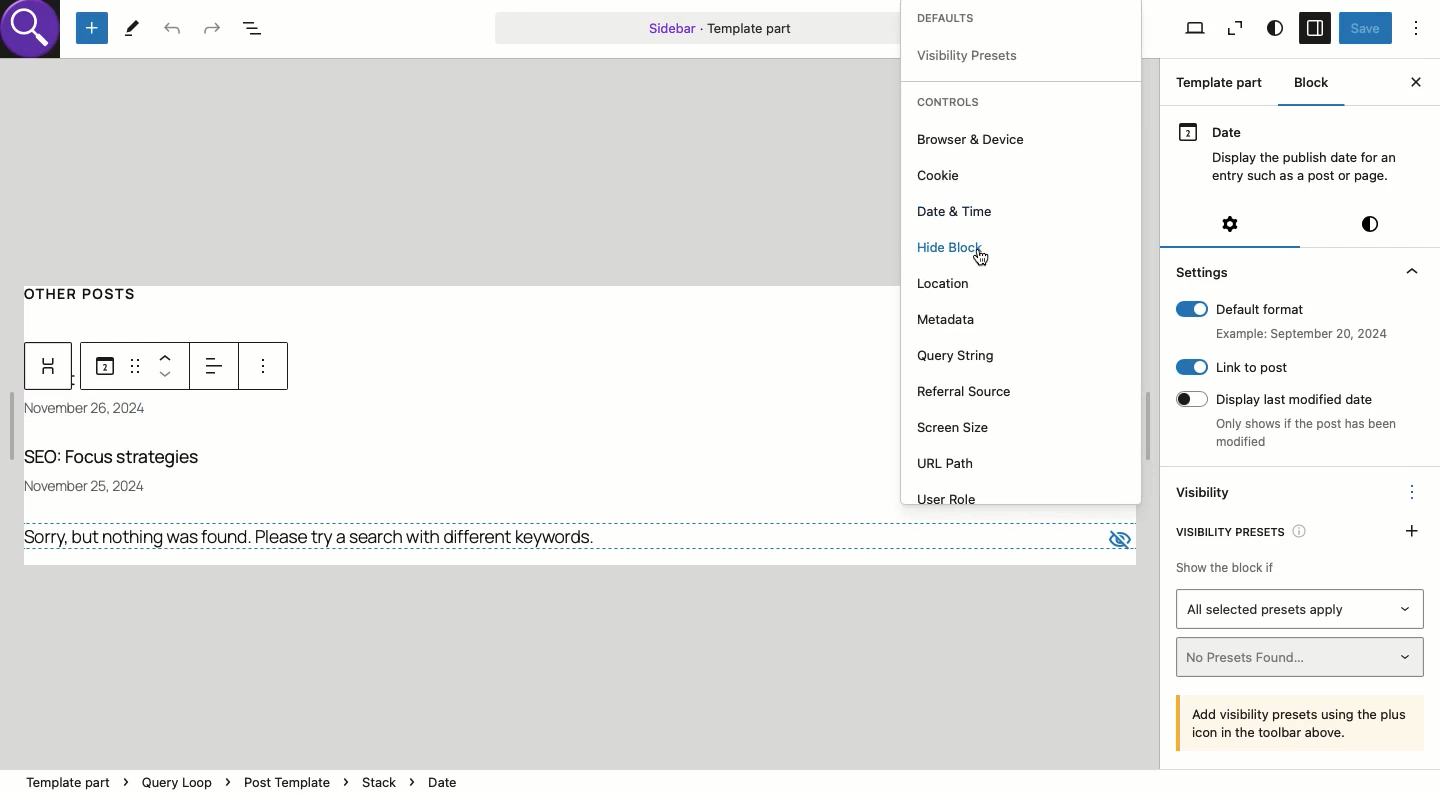 Image resolution: width=1440 pixels, height=794 pixels. What do you see at coordinates (1307, 435) in the screenshot?
I see `only shows` at bounding box center [1307, 435].